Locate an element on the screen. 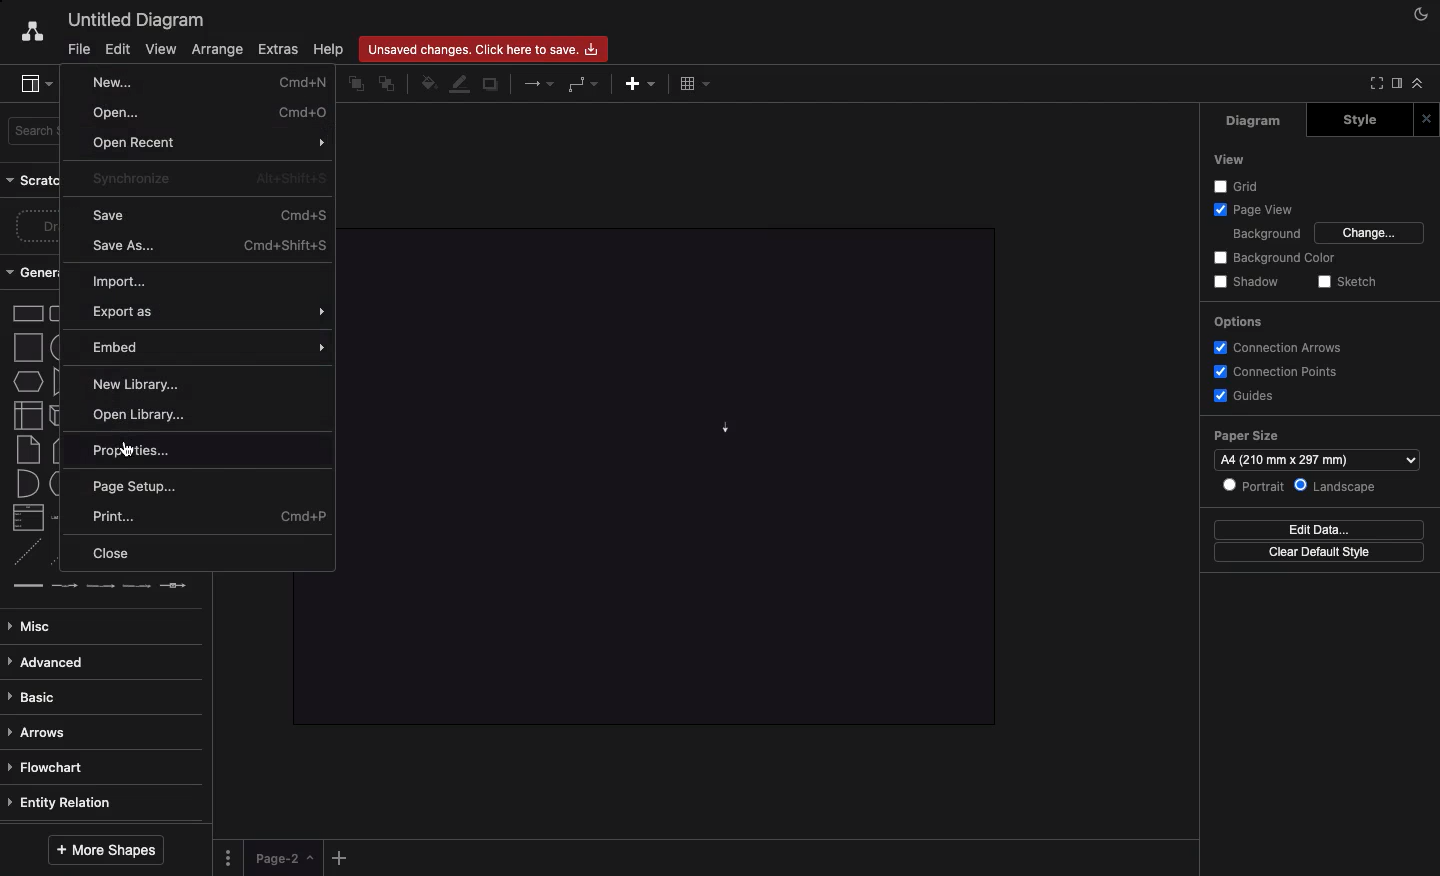 Image resolution: width=1440 pixels, height=876 pixels. Options is located at coordinates (1237, 324).